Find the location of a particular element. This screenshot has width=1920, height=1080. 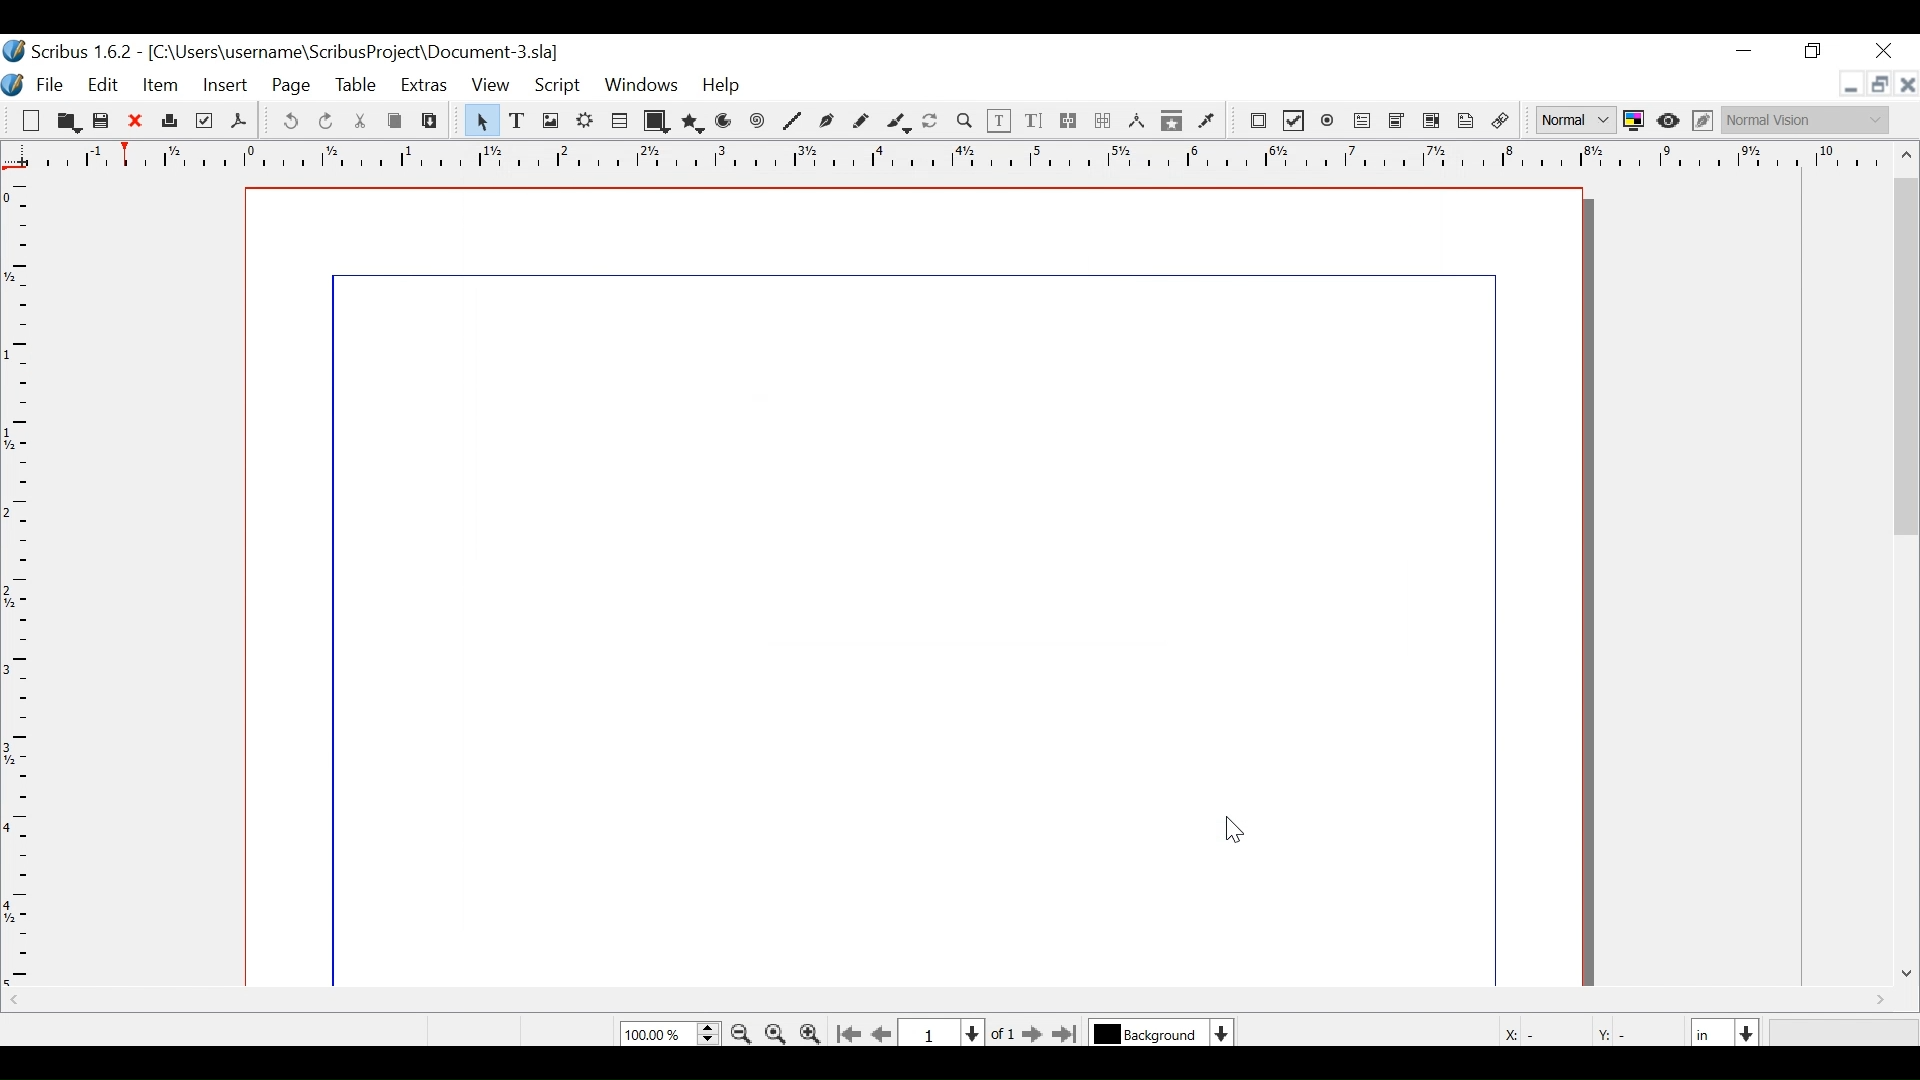

Undo  is located at coordinates (292, 122).